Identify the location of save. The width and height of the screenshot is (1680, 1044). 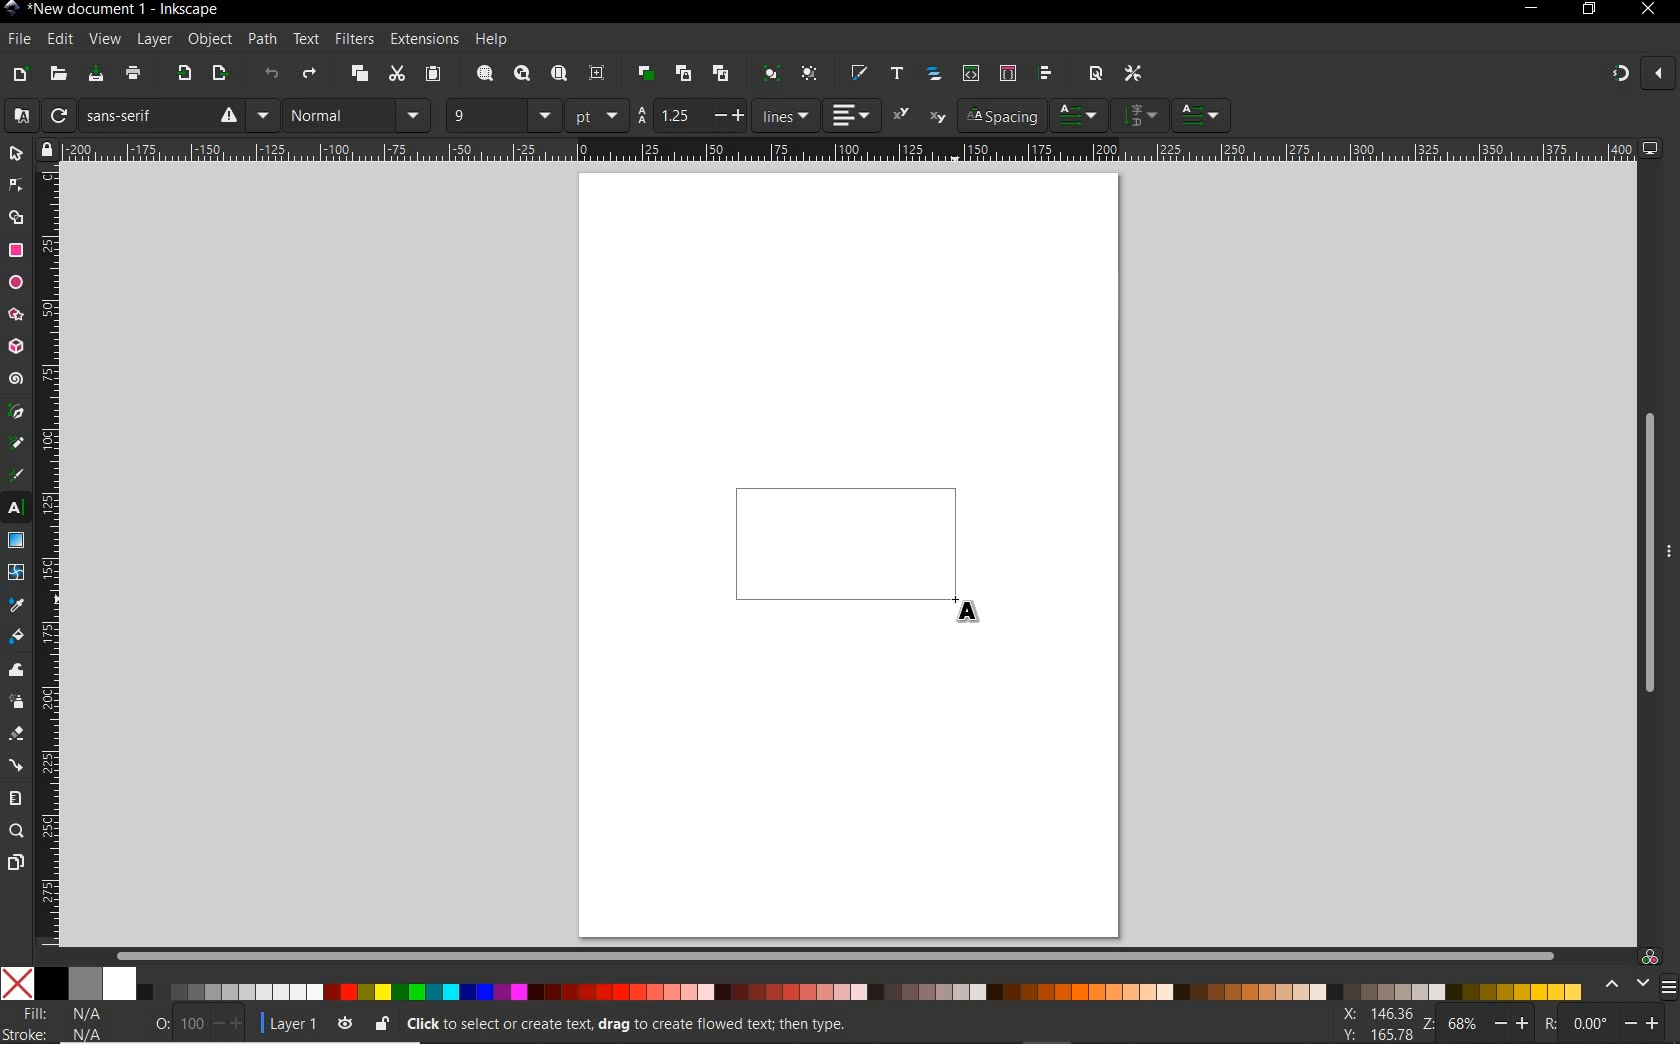
(96, 75).